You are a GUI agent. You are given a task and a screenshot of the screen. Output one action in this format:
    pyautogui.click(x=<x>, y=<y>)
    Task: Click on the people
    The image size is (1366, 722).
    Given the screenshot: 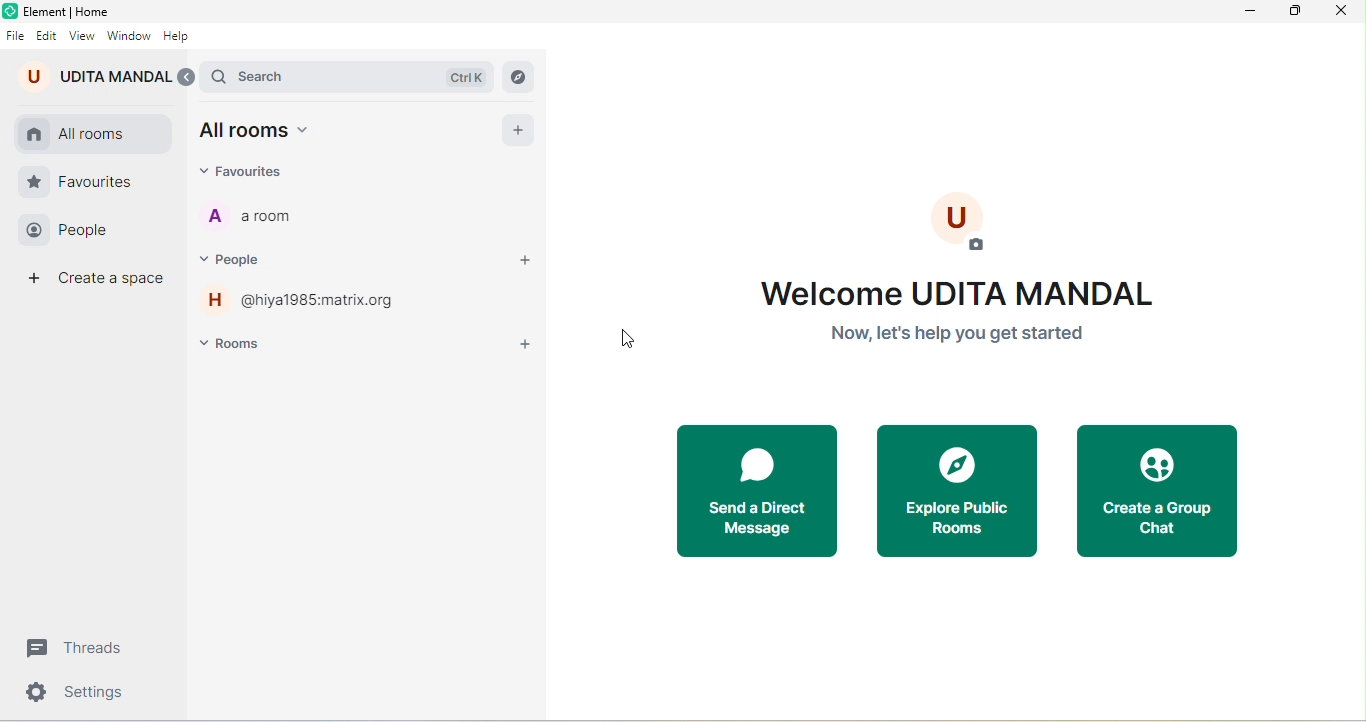 What is the action you would take?
    pyautogui.click(x=74, y=231)
    